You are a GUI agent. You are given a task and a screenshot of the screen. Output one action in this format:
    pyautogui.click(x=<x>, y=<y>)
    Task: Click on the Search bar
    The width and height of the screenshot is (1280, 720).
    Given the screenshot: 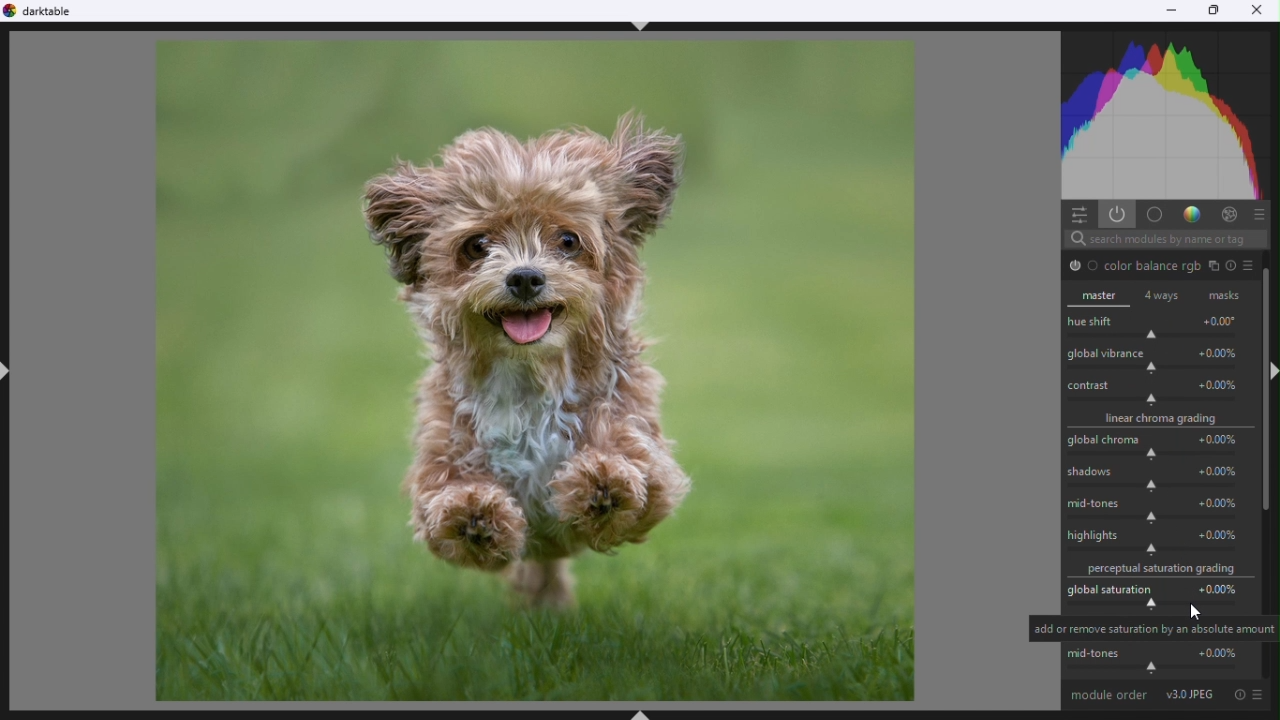 What is the action you would take?
    pyautogui.click(x=1165, y=239)
    